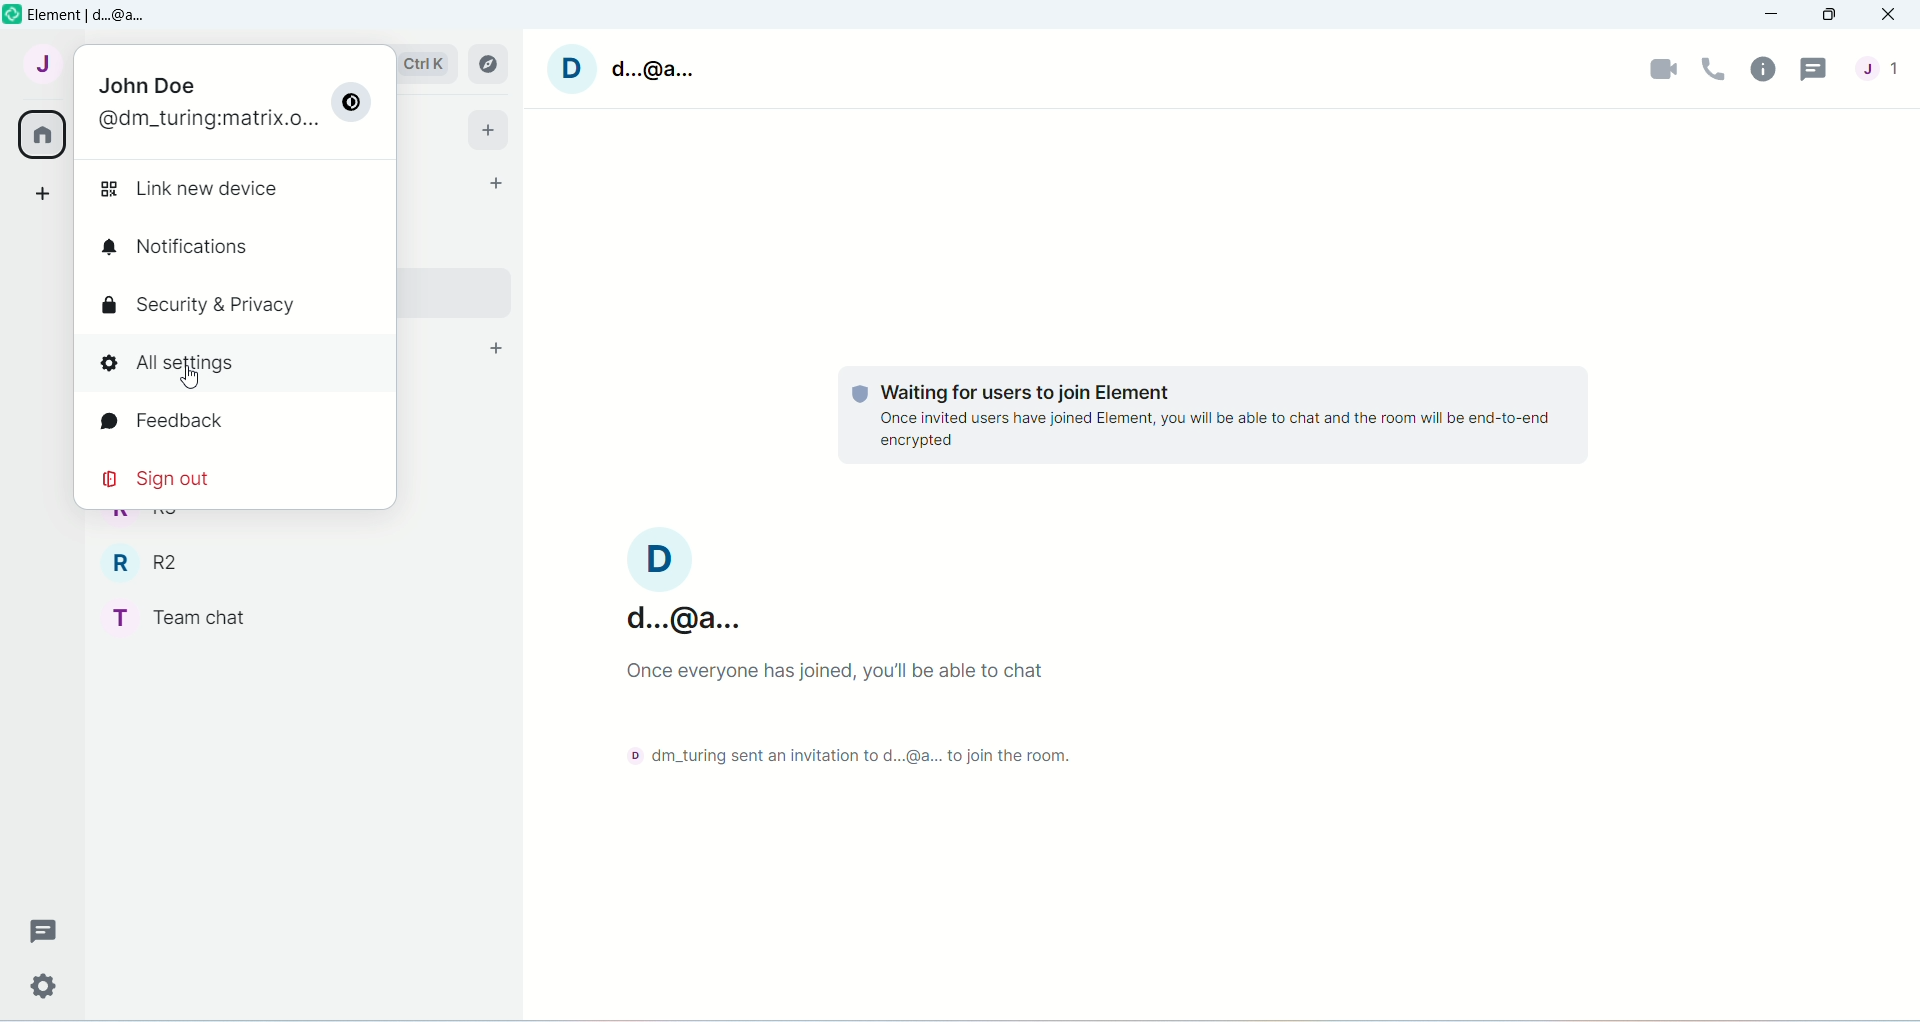 The height and width of the screenshot is (1022, 1920). What do you see at coordinates (193, 619) in the screenshot?
I see `Room Team chat` at bounding box center [193, 619].